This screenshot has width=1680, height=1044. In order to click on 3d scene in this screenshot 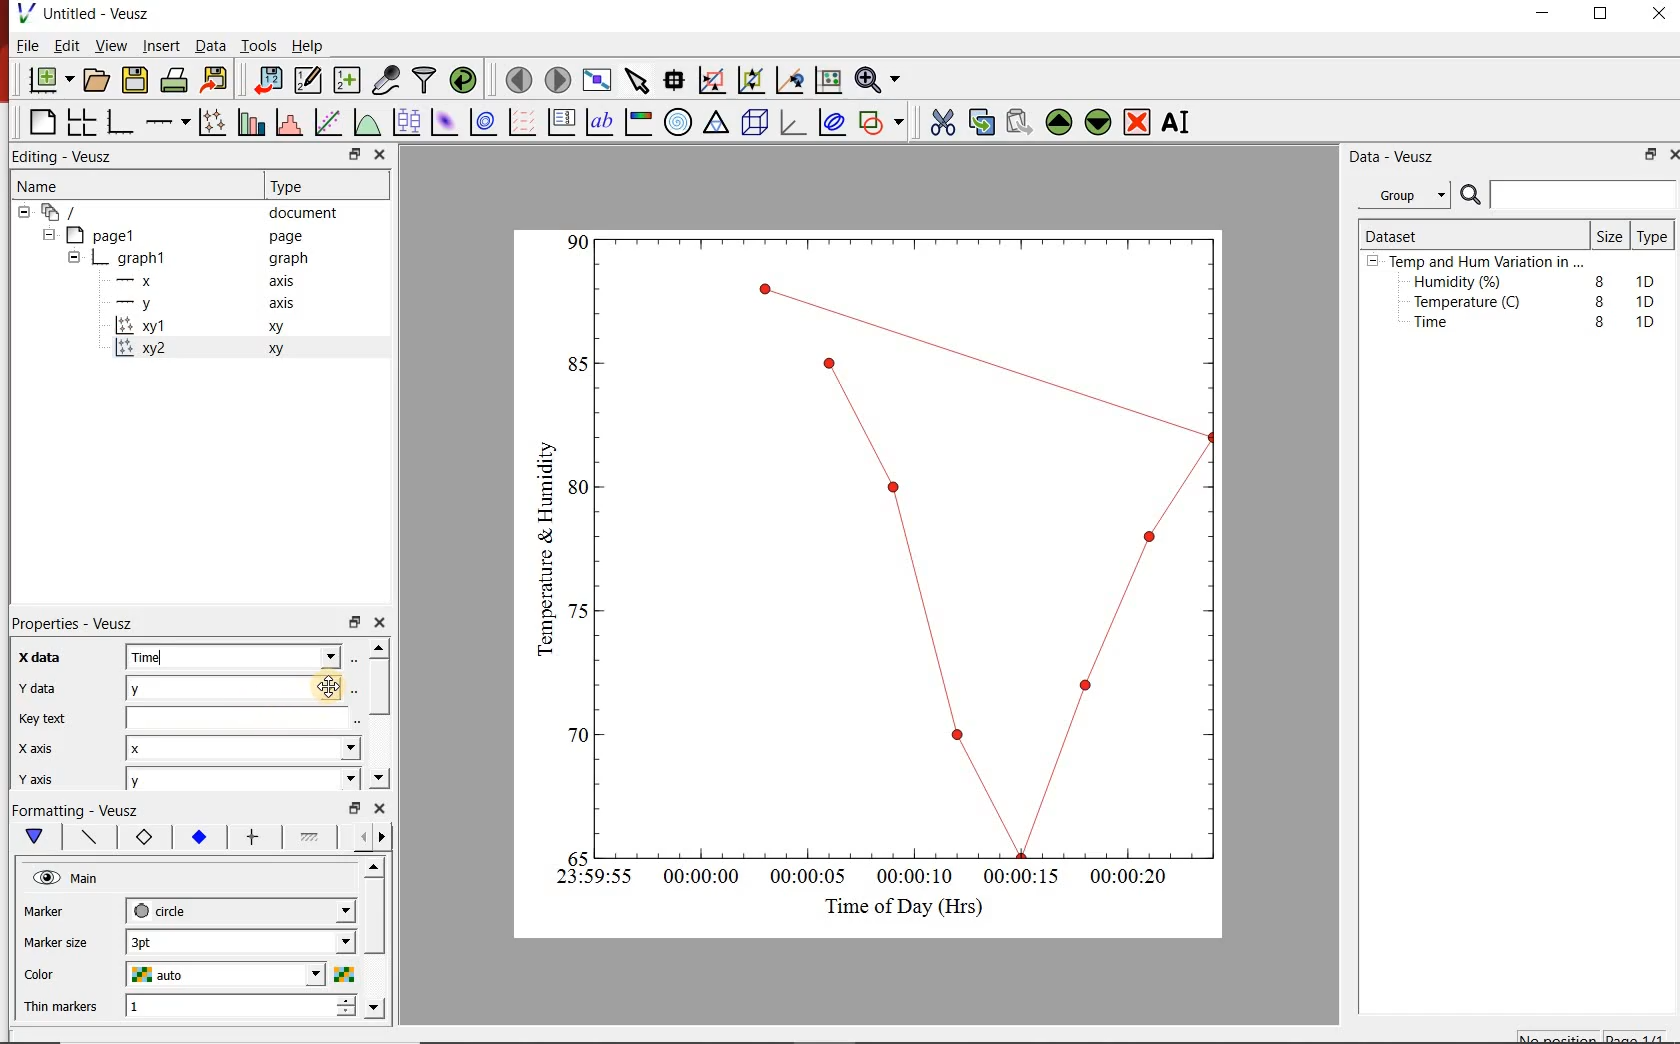, I will do `click(756, 125)`.